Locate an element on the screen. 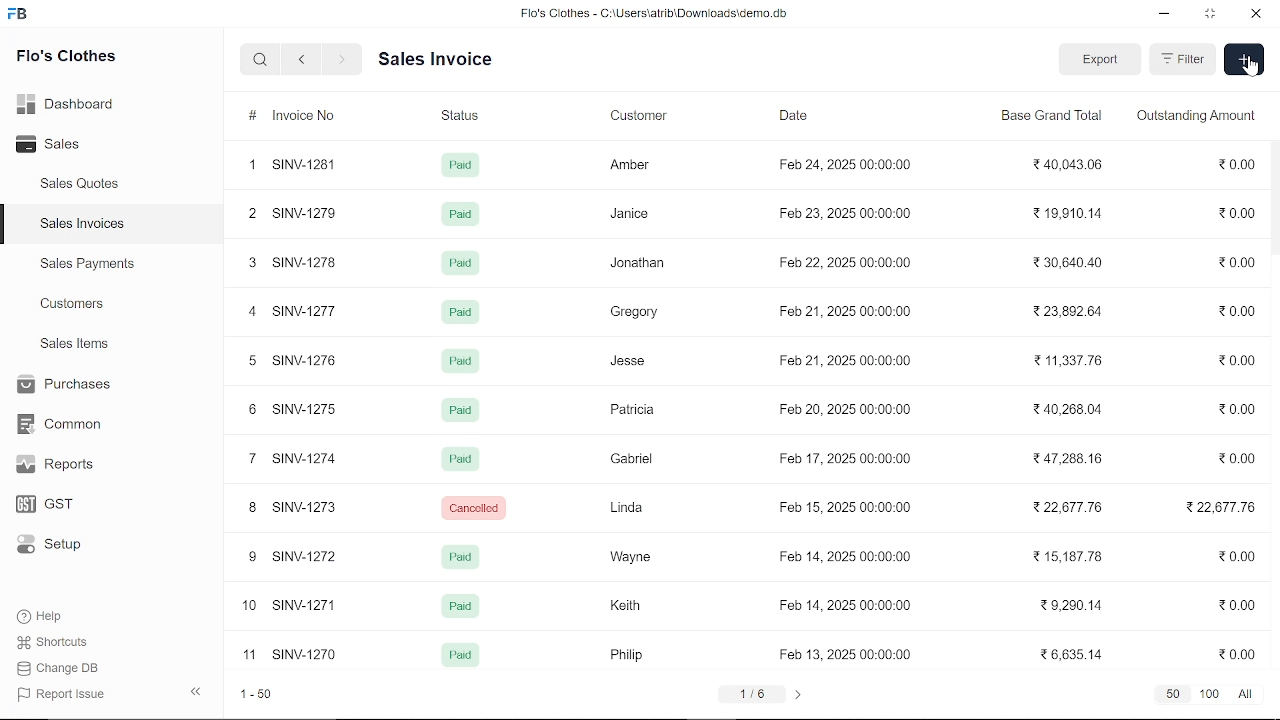  Dashboard is located at coordinates (67, 107).